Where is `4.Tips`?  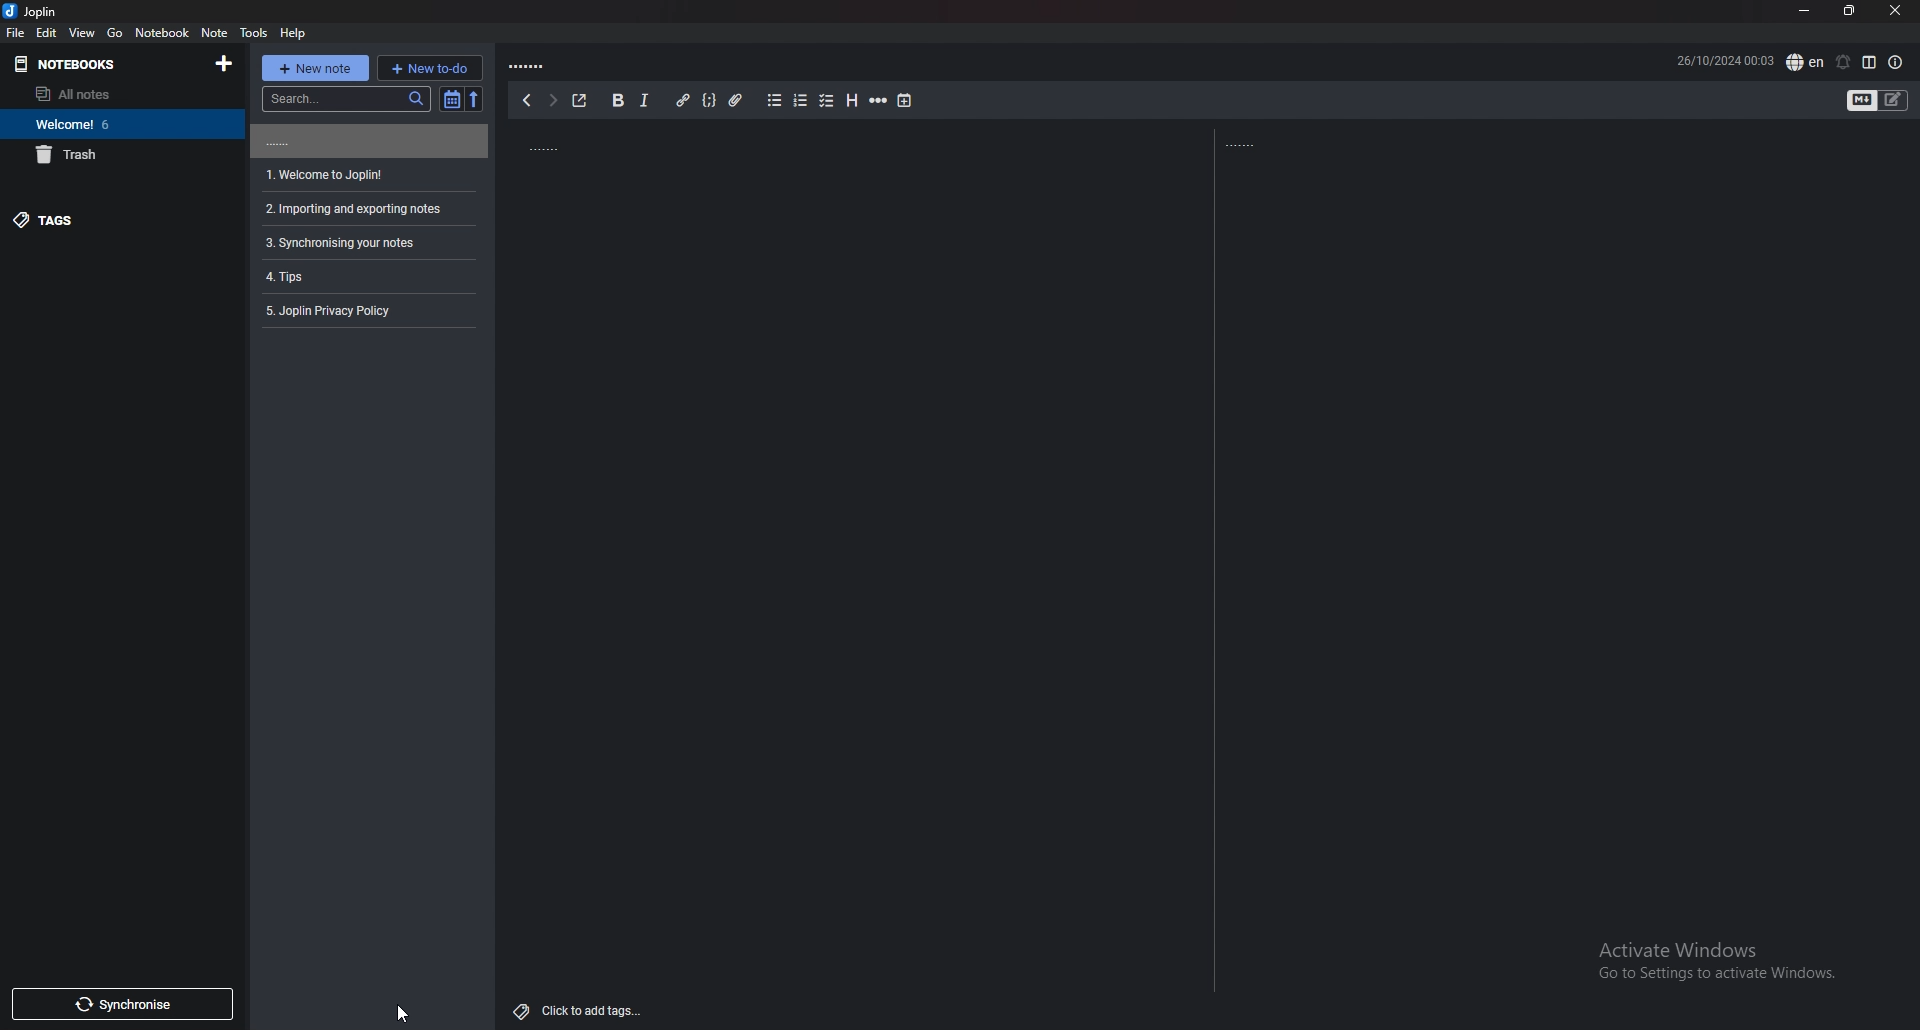 4.Tips is located at coordinates (301, 275).